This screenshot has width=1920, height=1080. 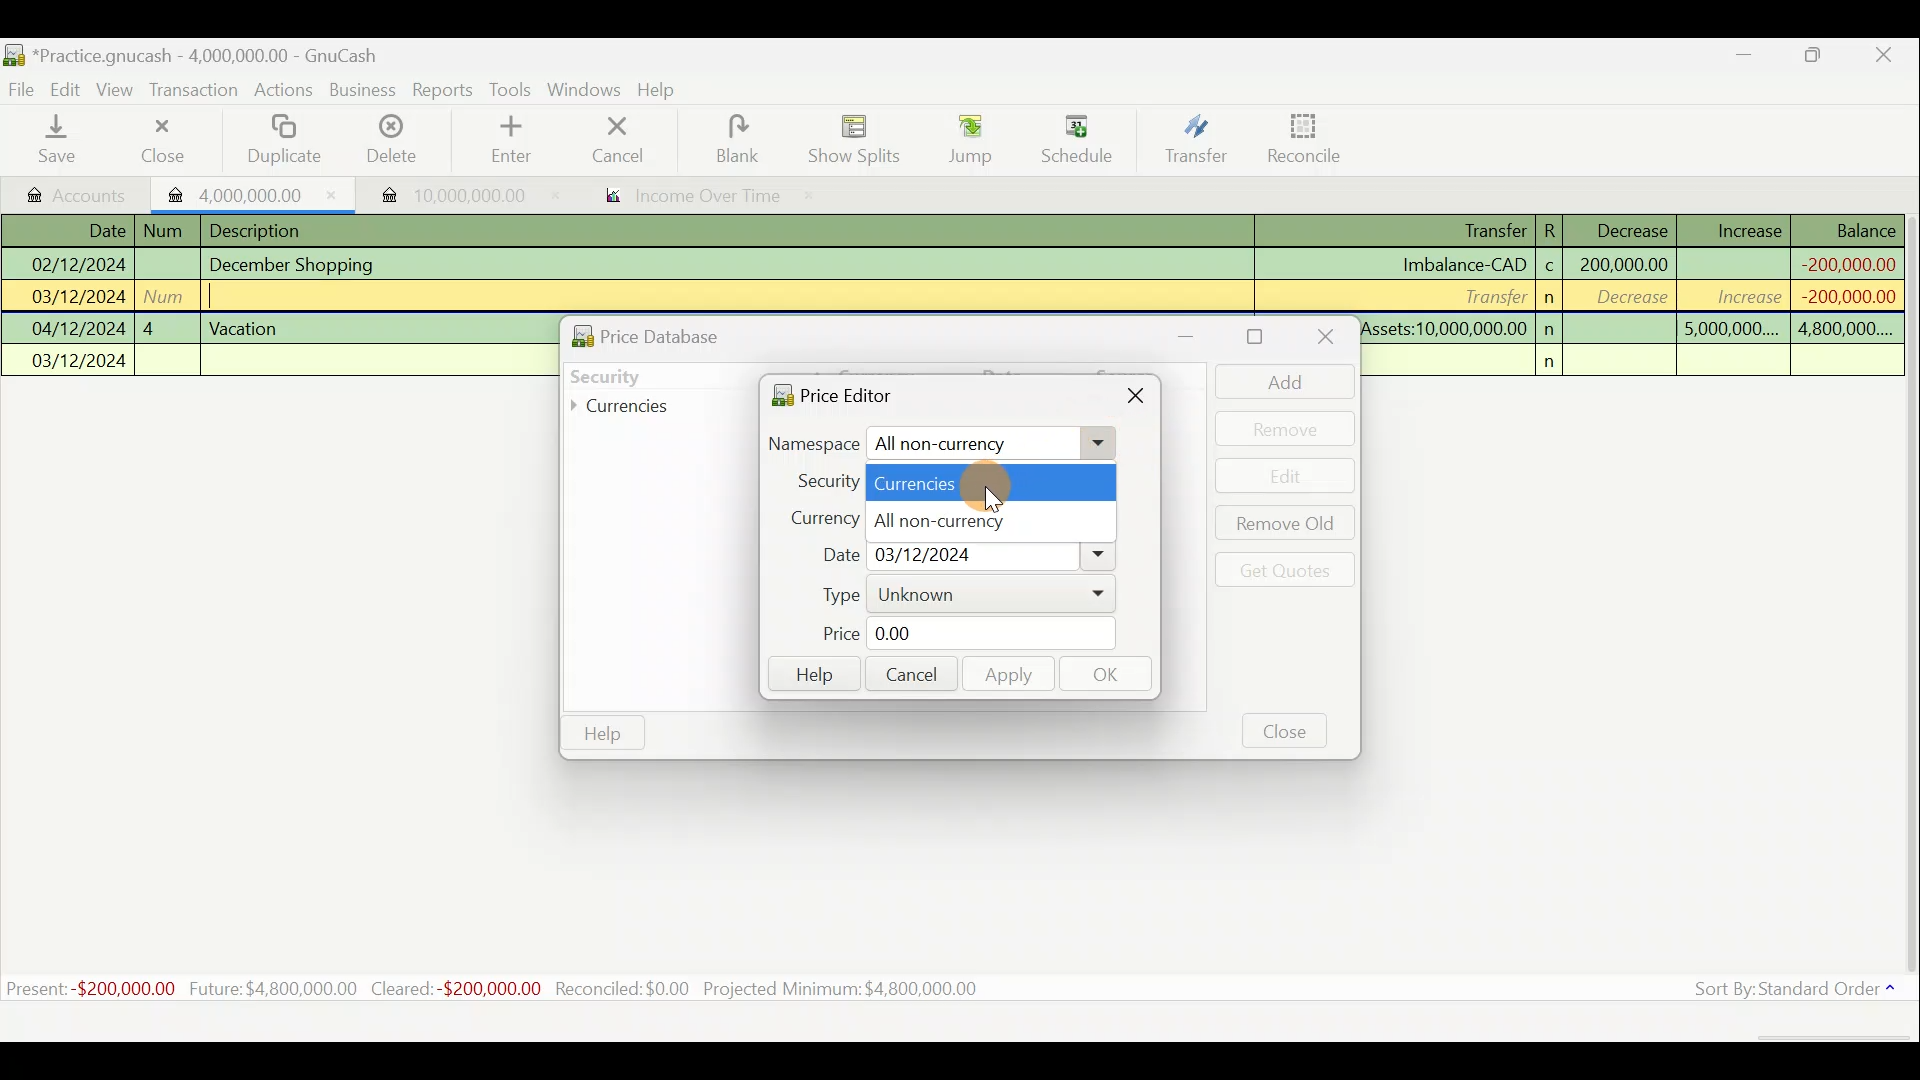 I want to click on Remove old, so click(x=1281, y=525).